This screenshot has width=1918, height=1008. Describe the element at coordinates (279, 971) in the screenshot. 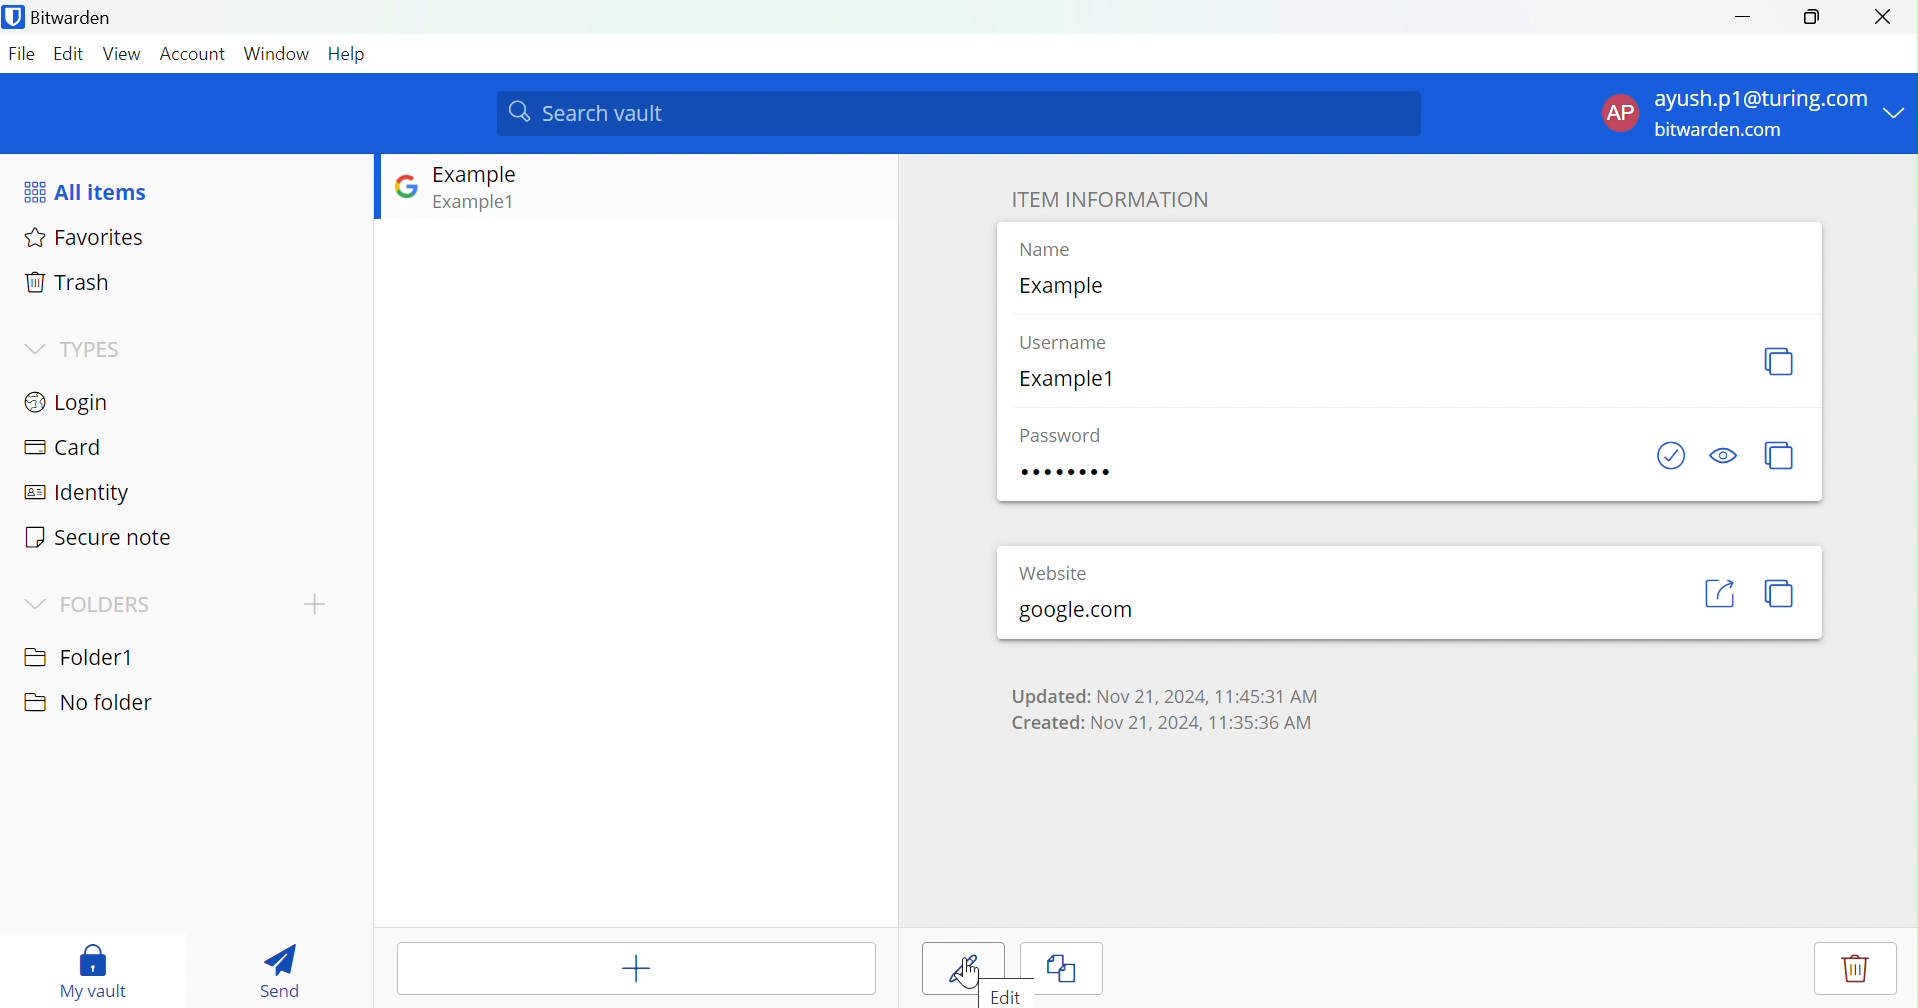

I see `Send` at that location.